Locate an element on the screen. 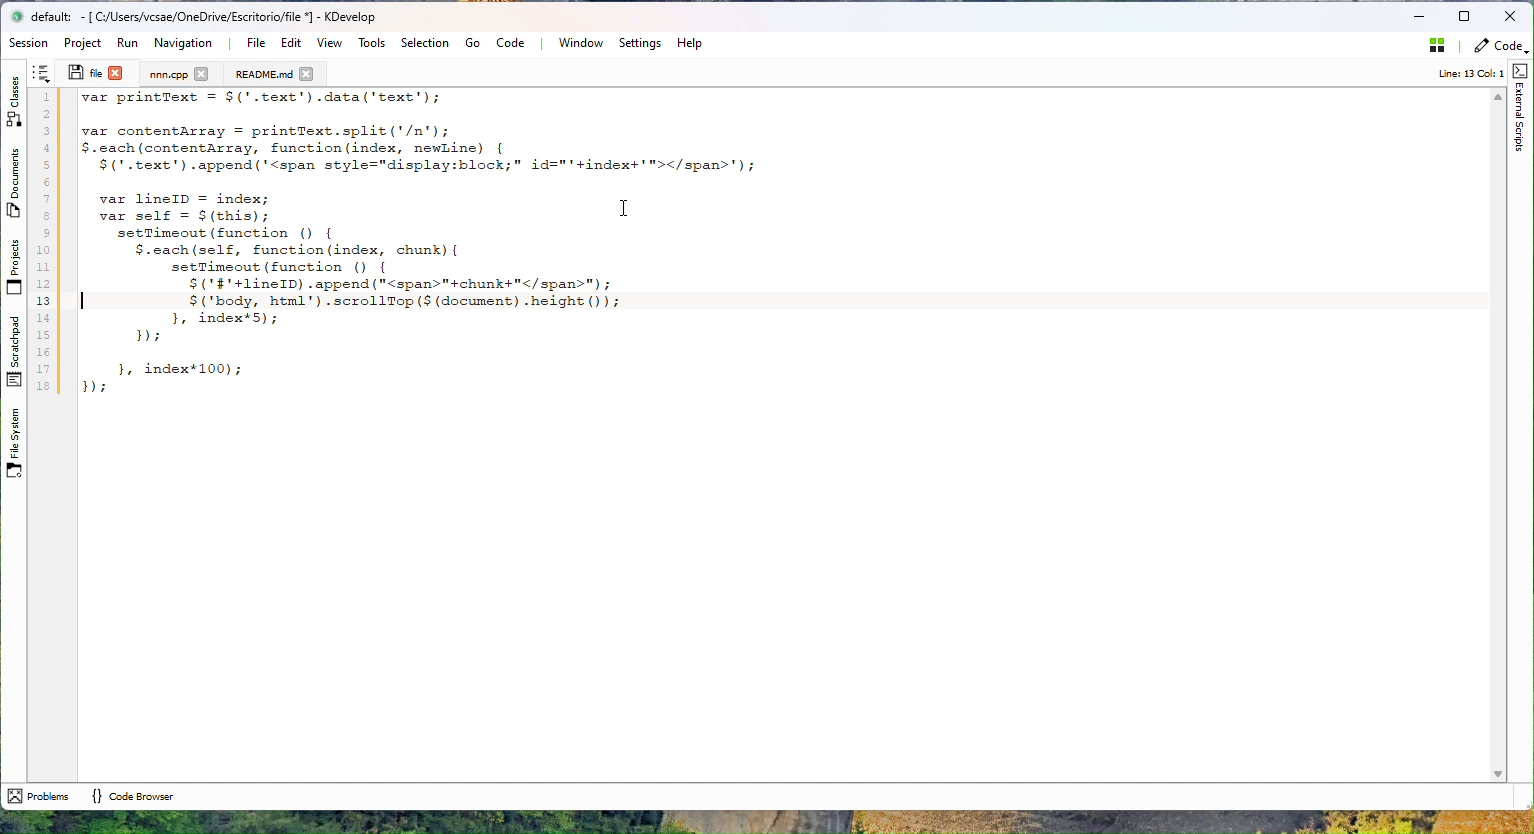 The image size is (1534, 834). line numbers is located at coordinates (43, 243).